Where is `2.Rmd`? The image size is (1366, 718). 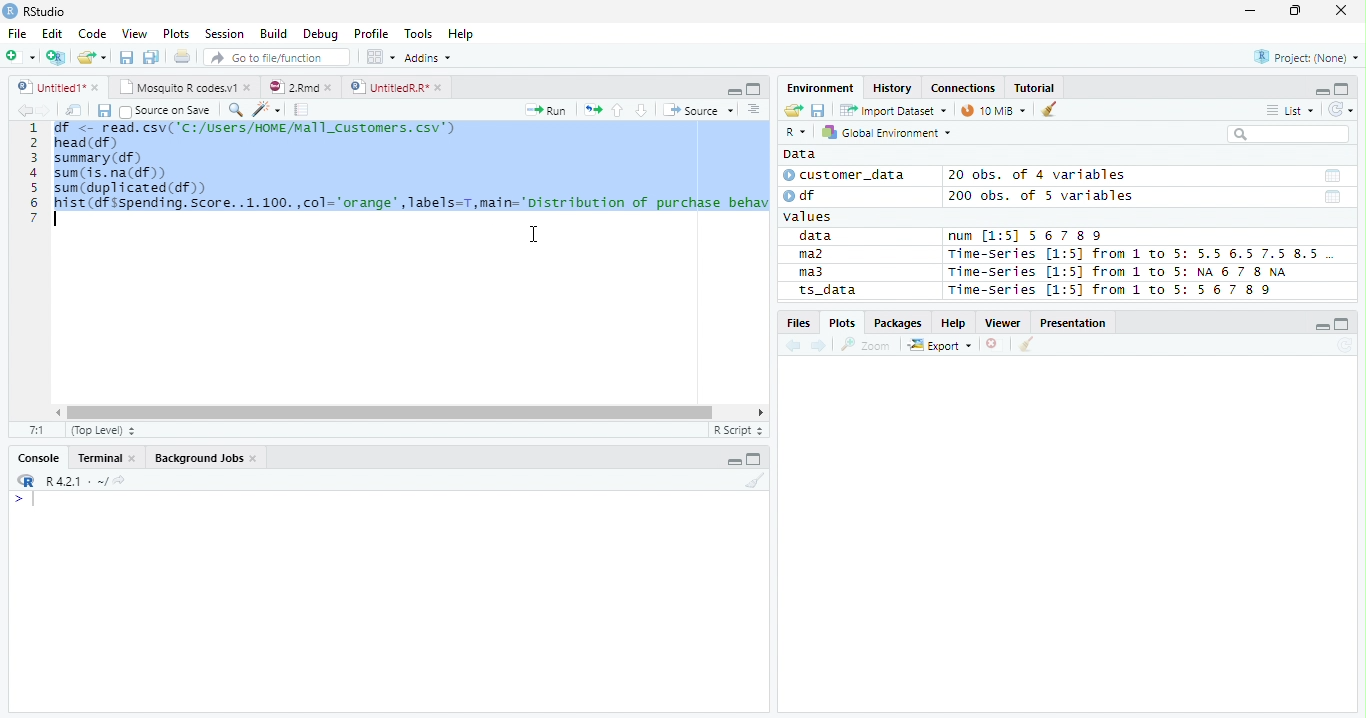 2.Rmd is located at coordinates (302, 88).